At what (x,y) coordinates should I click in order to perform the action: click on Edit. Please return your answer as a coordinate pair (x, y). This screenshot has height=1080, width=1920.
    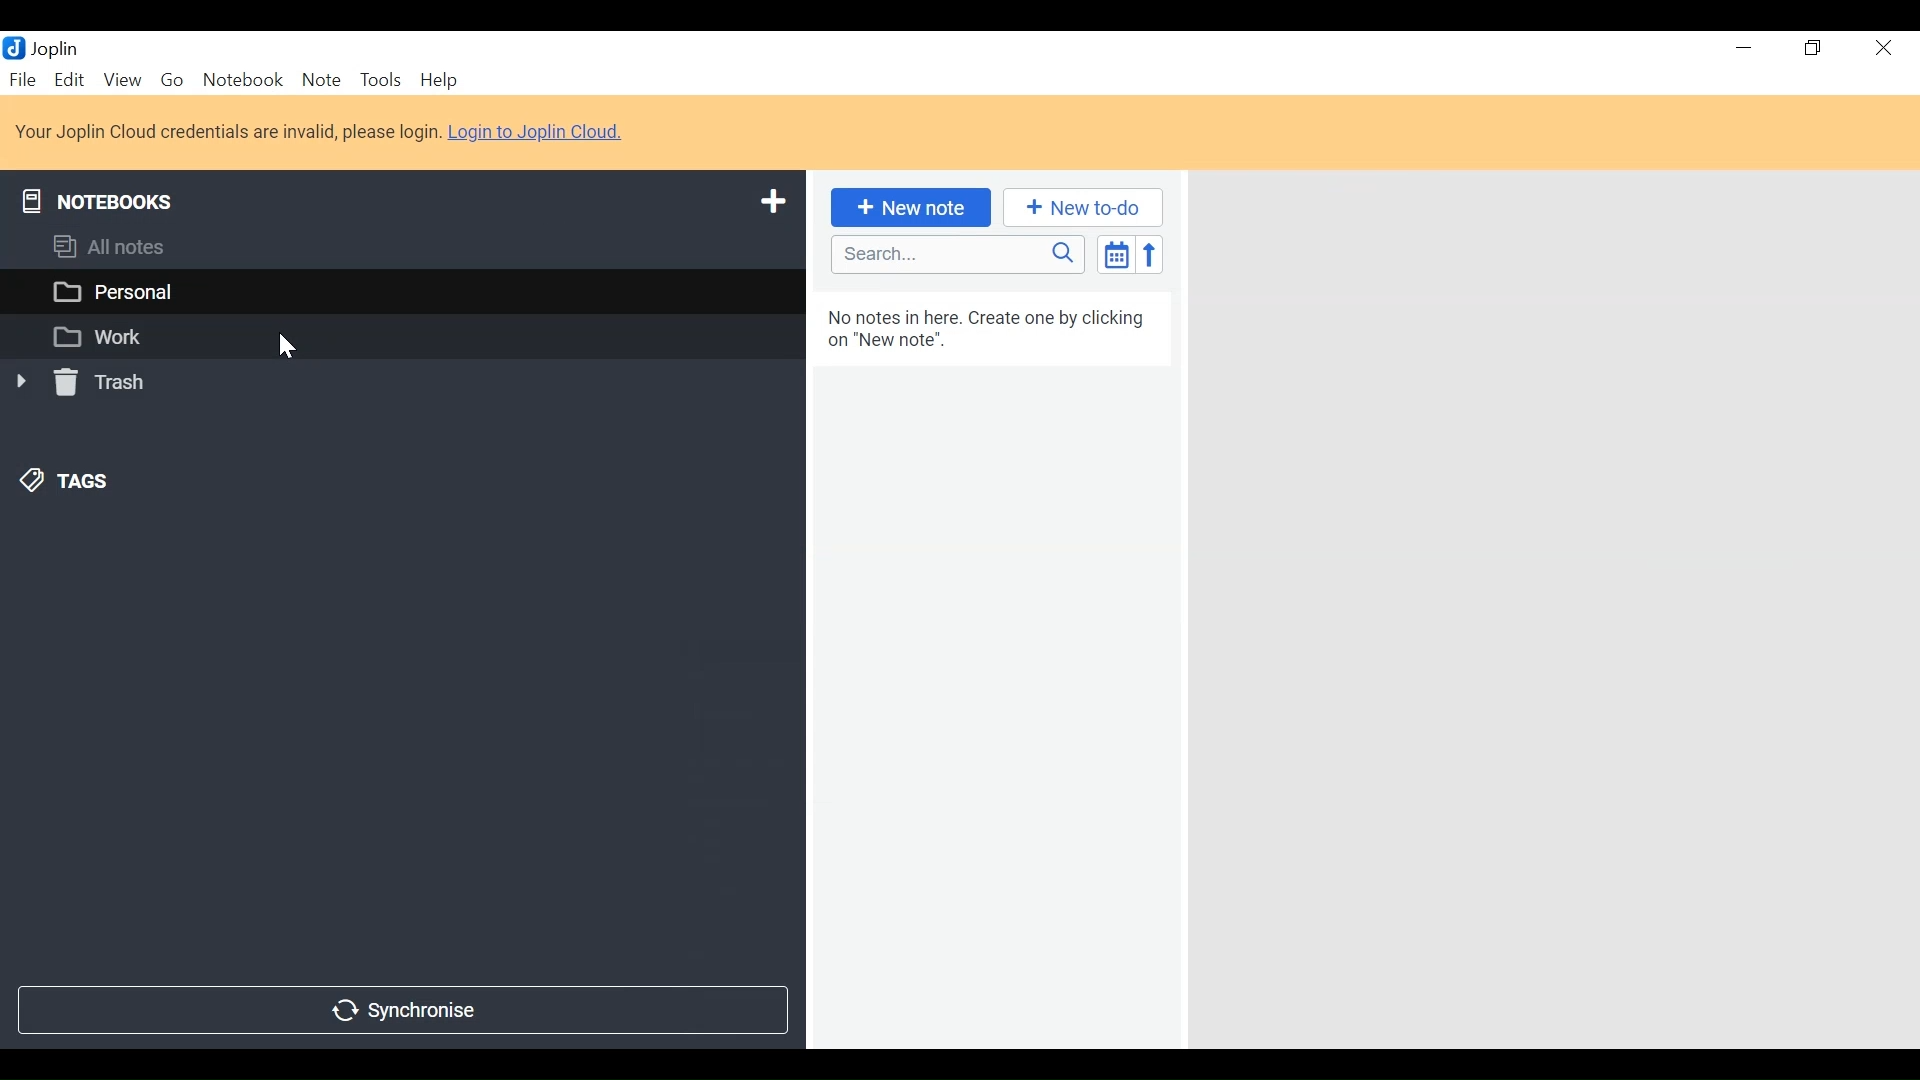
    Looking at the image, I should click on (71, 79).